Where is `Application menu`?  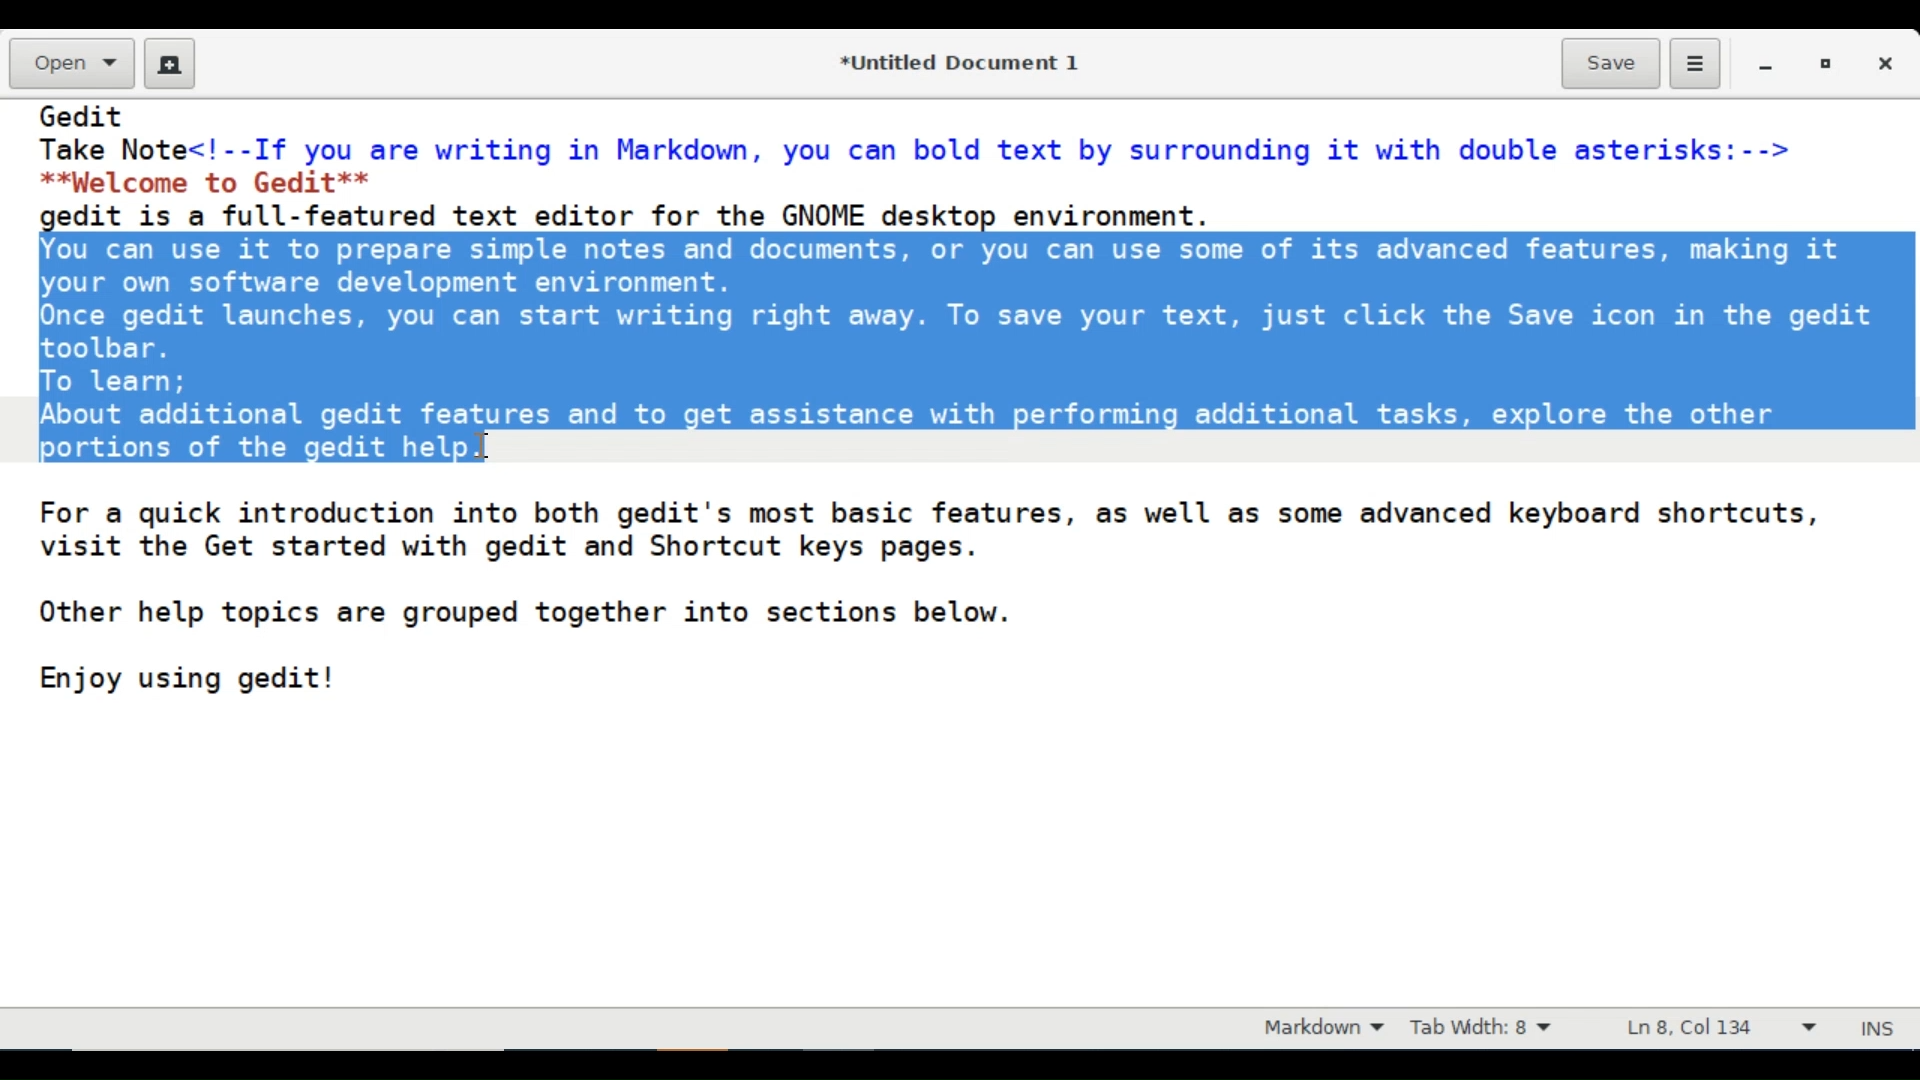 Application menu is located at coordinates (1694, 65).